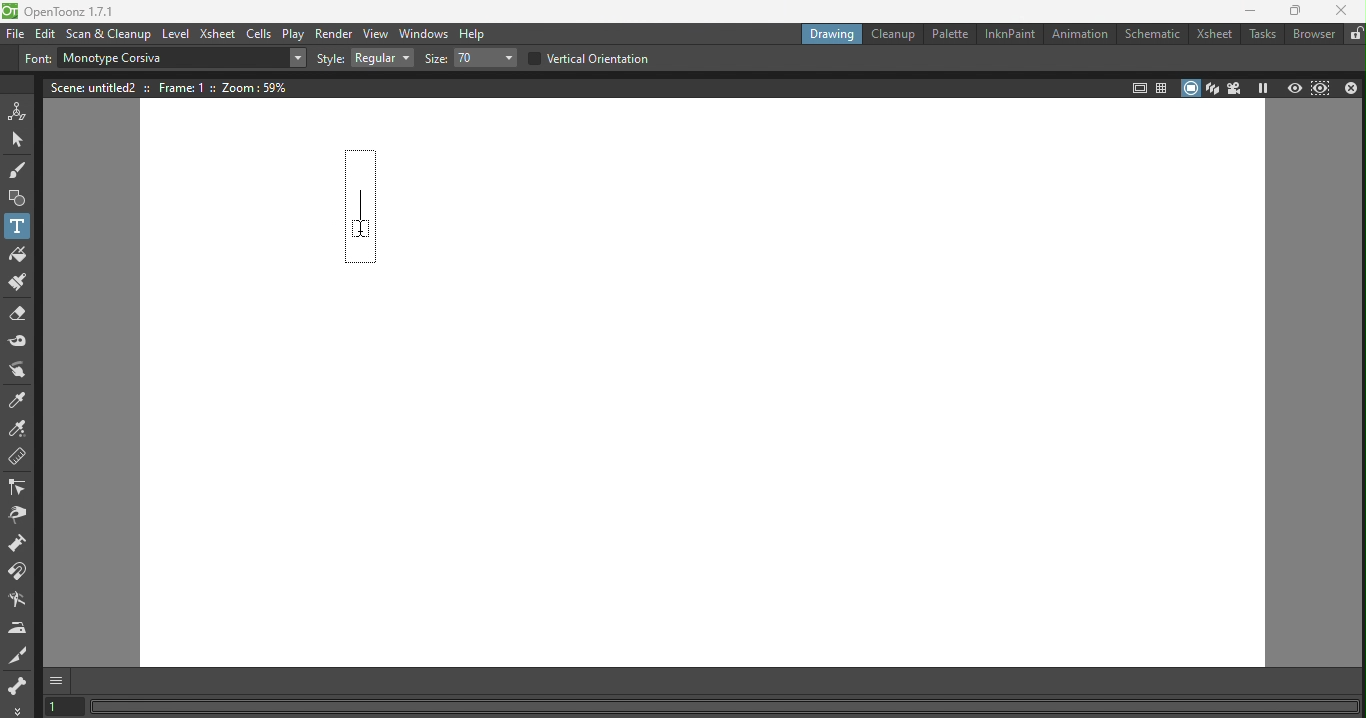 Image resolution: width=1366 pixels, height=718 pixels. What do you see at coordinates (1153, 34) in the screenshot?
I see `Schematic` at bounding box center [1153, 34].